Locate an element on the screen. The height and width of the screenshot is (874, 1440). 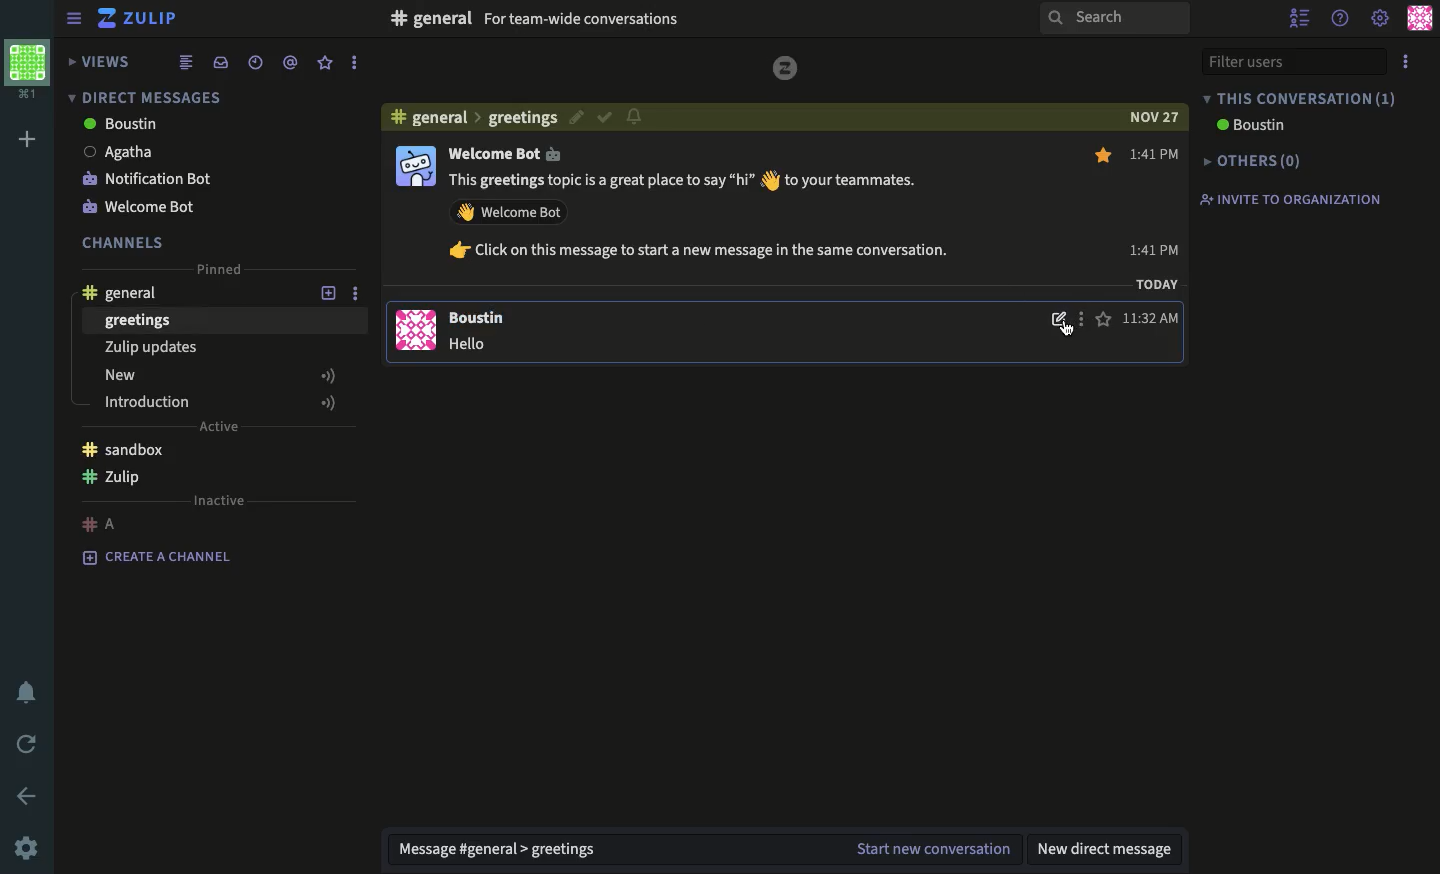
filter users is located at coordinates (1291, 59).